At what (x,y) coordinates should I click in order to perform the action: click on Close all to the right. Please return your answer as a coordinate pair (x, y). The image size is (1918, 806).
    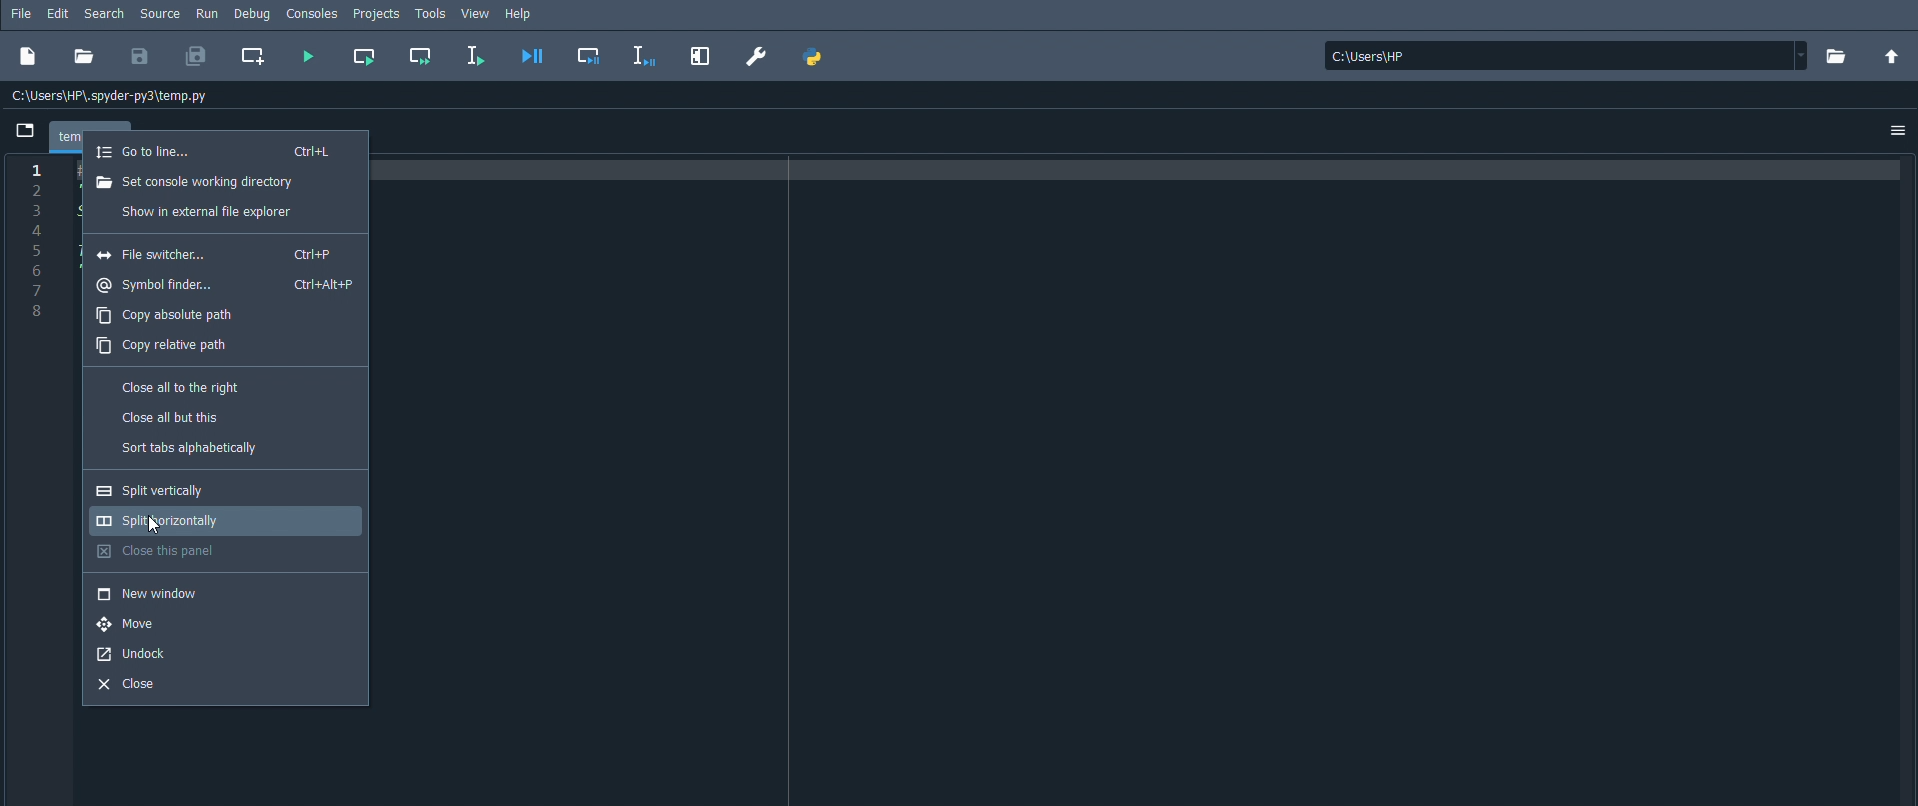
    Looking at the image, I should click on (182, 389).